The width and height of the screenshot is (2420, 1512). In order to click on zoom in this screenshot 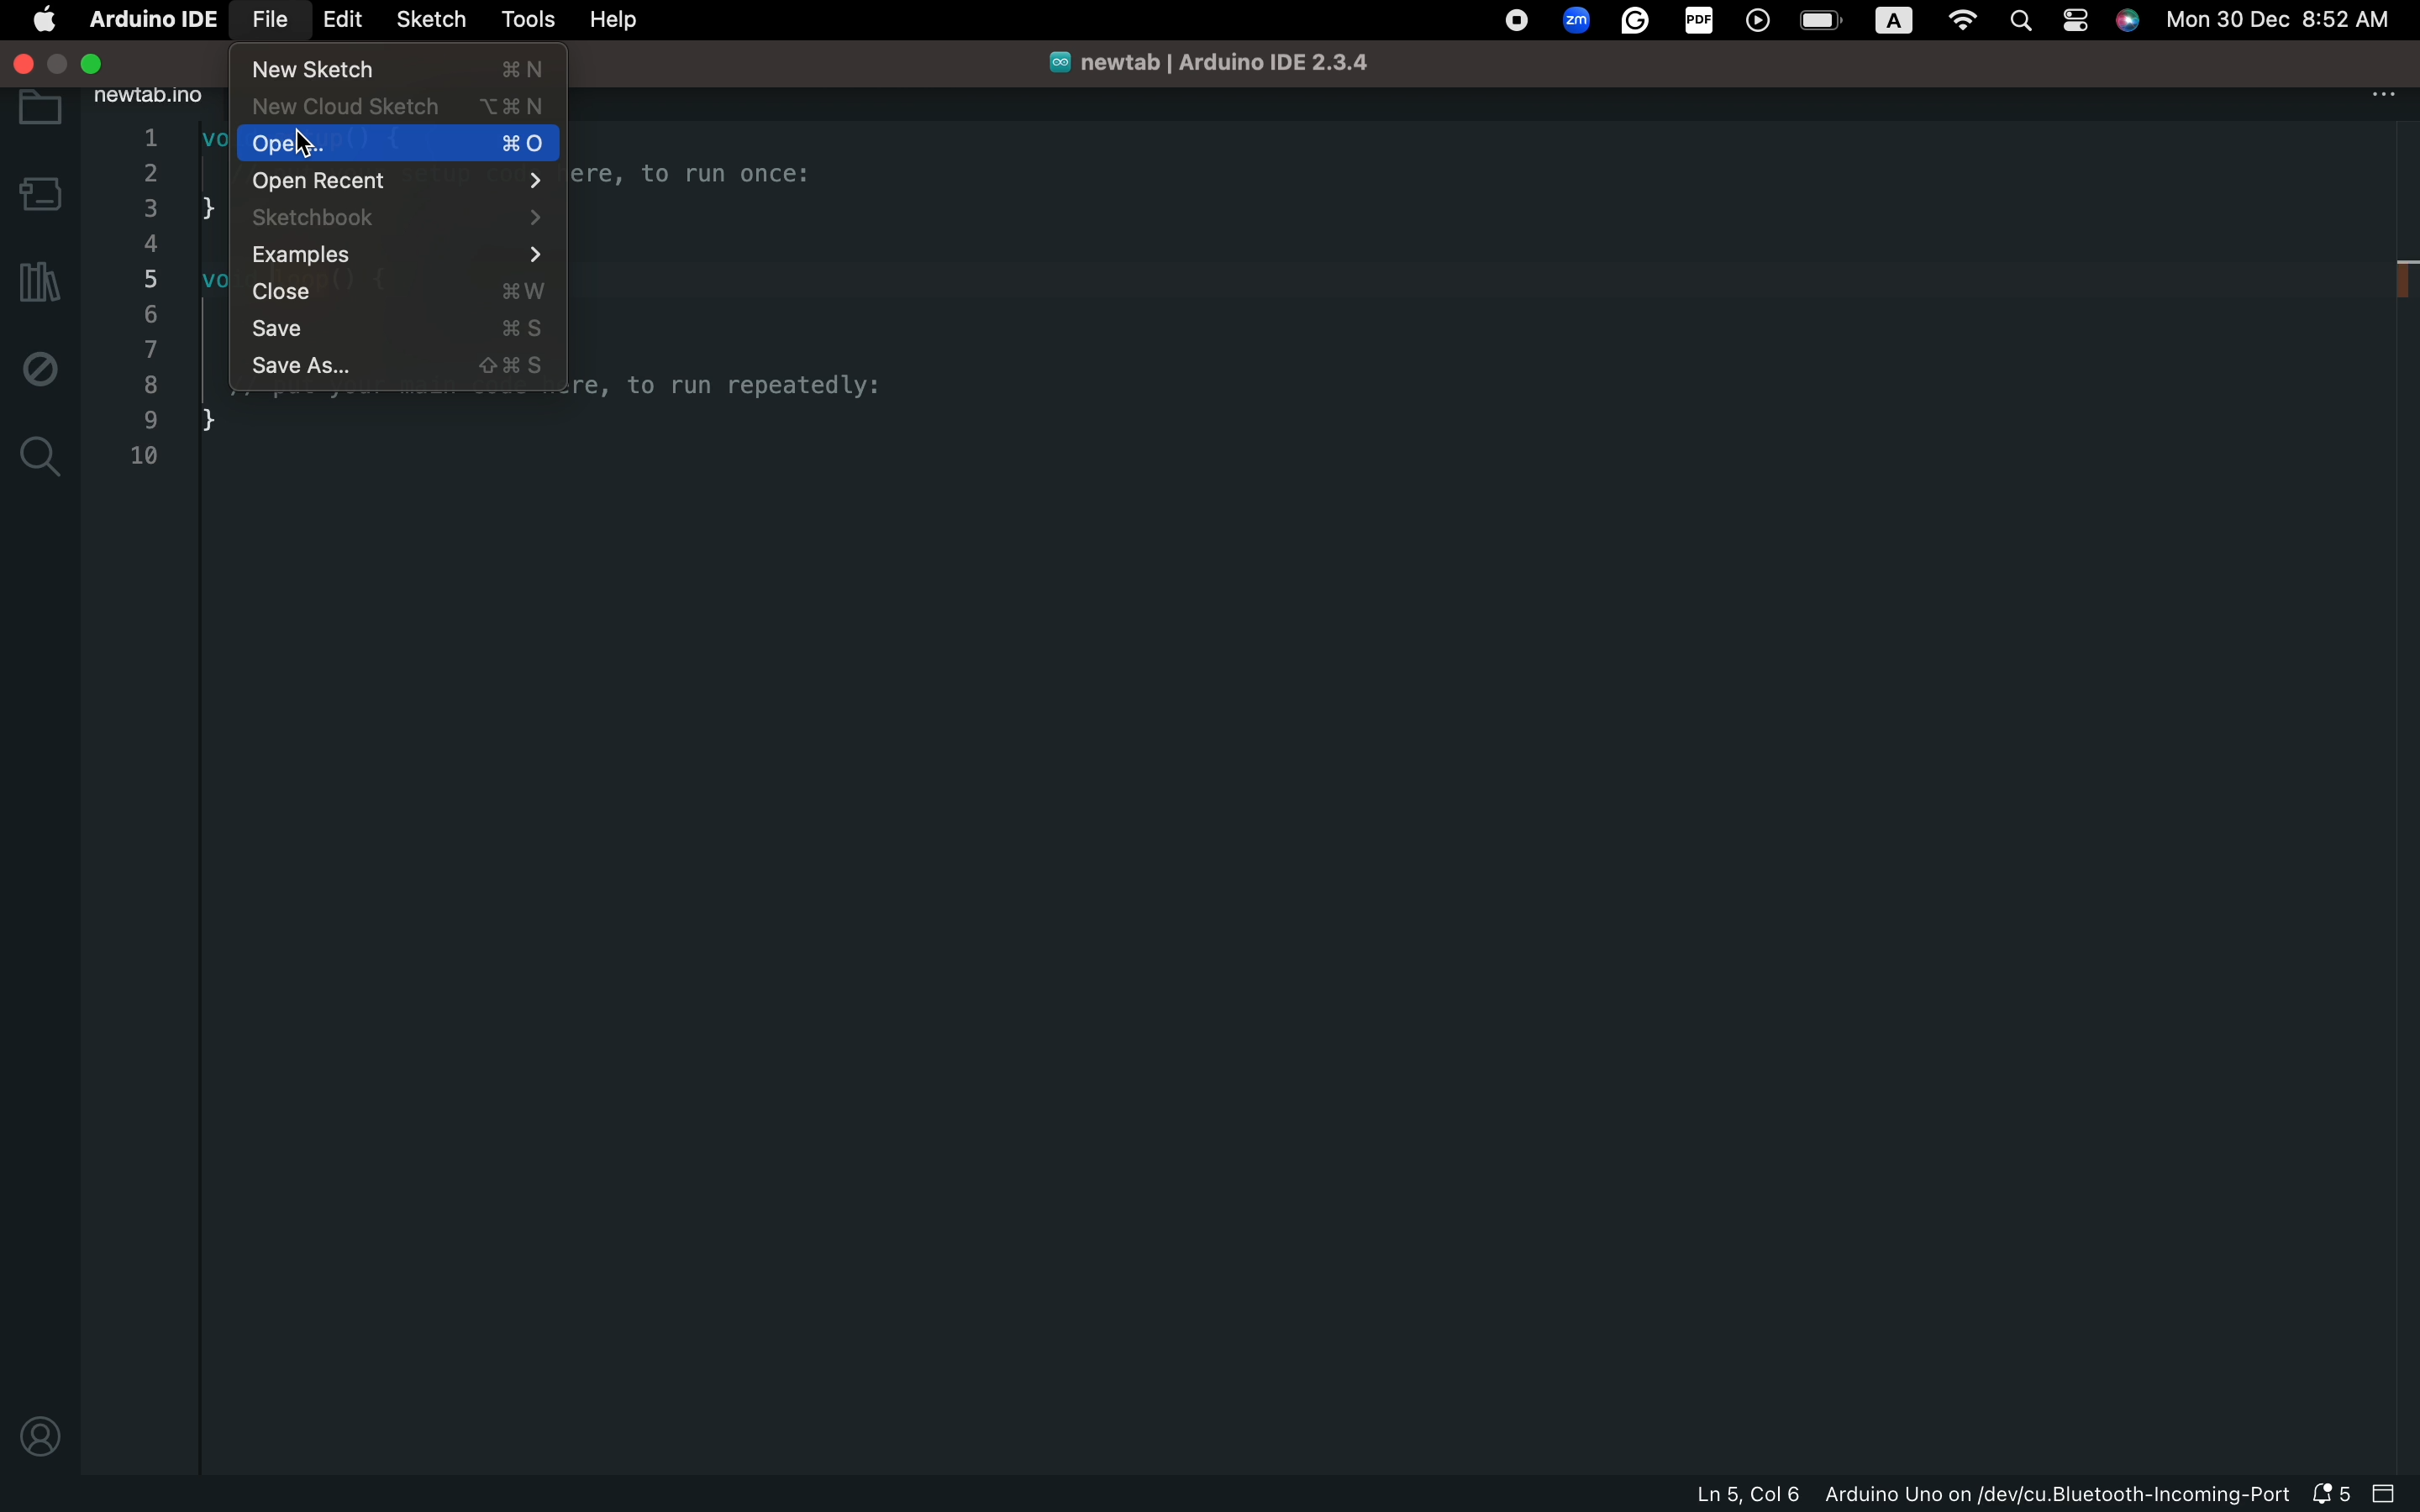, I will do `click(1578, 23)`.